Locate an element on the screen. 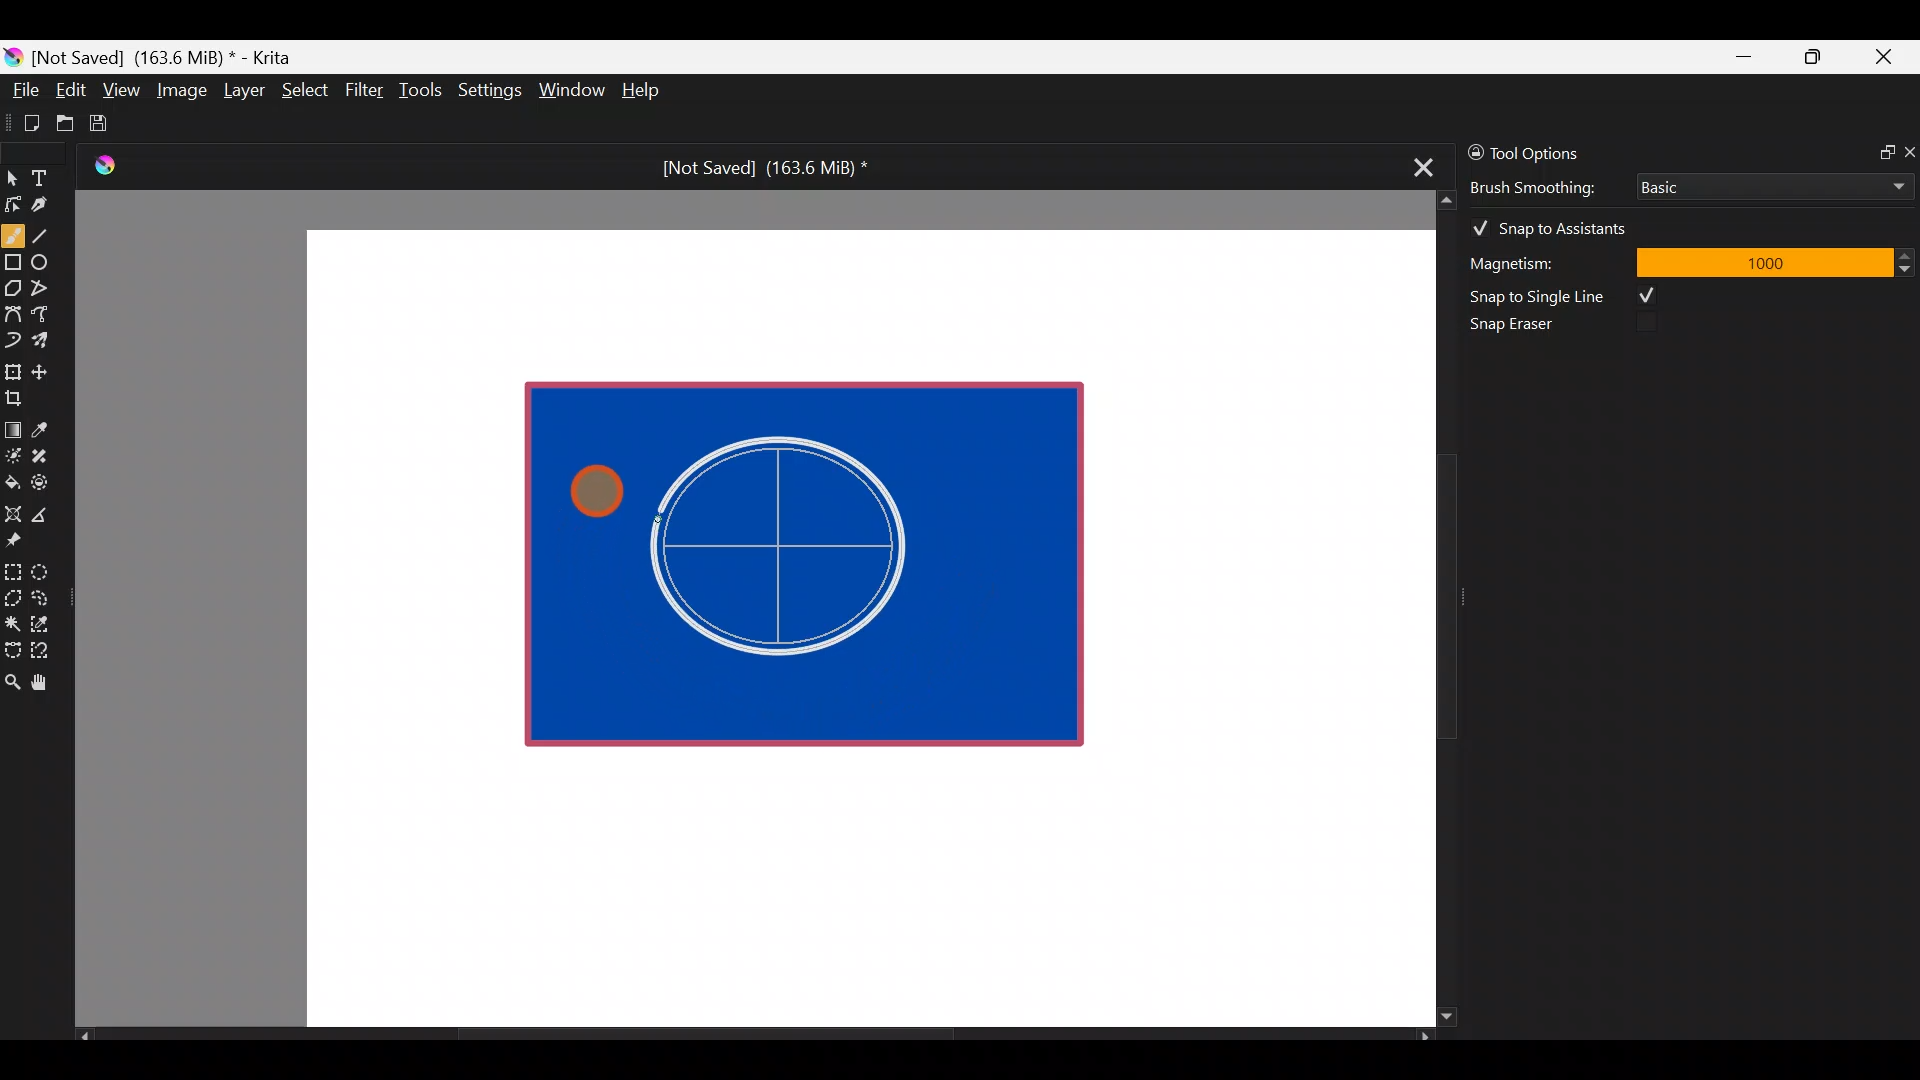  Colourise mask tool is located at coordinates (13, 453).